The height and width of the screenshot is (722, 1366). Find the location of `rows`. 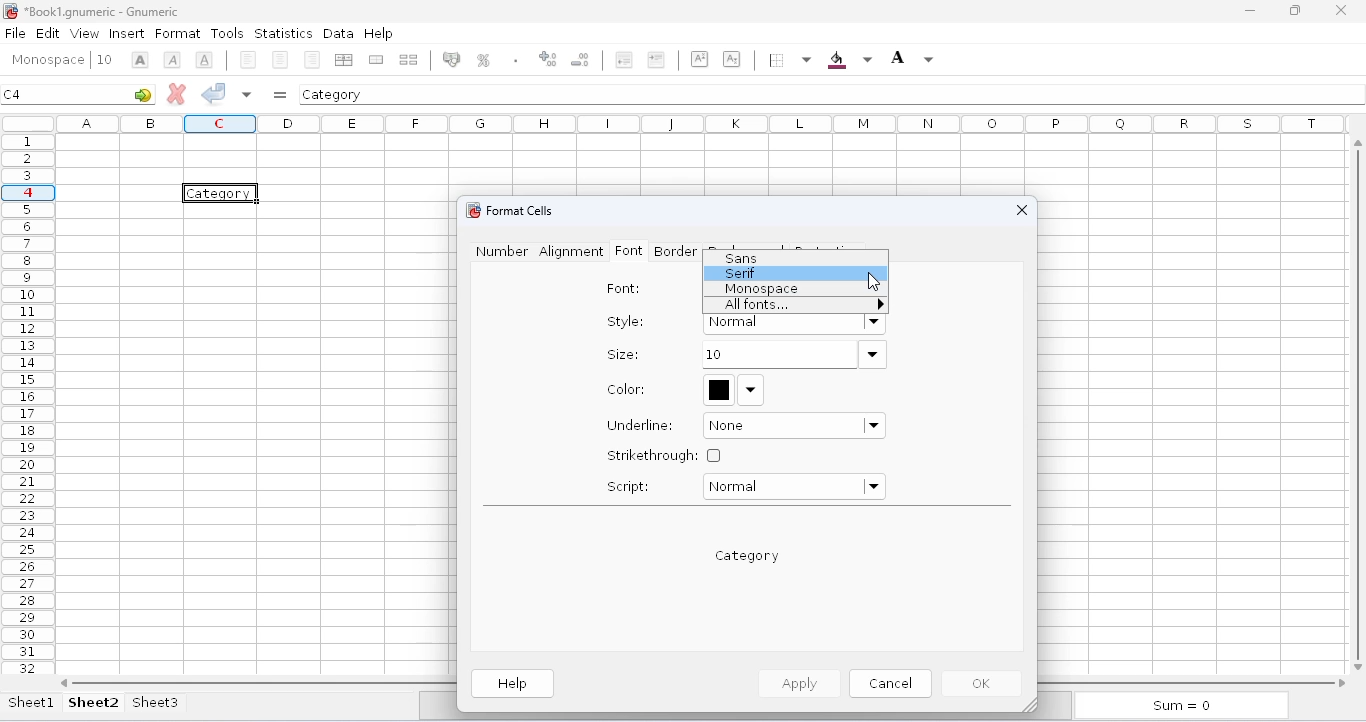

rows is located at coordinates (28, 404).